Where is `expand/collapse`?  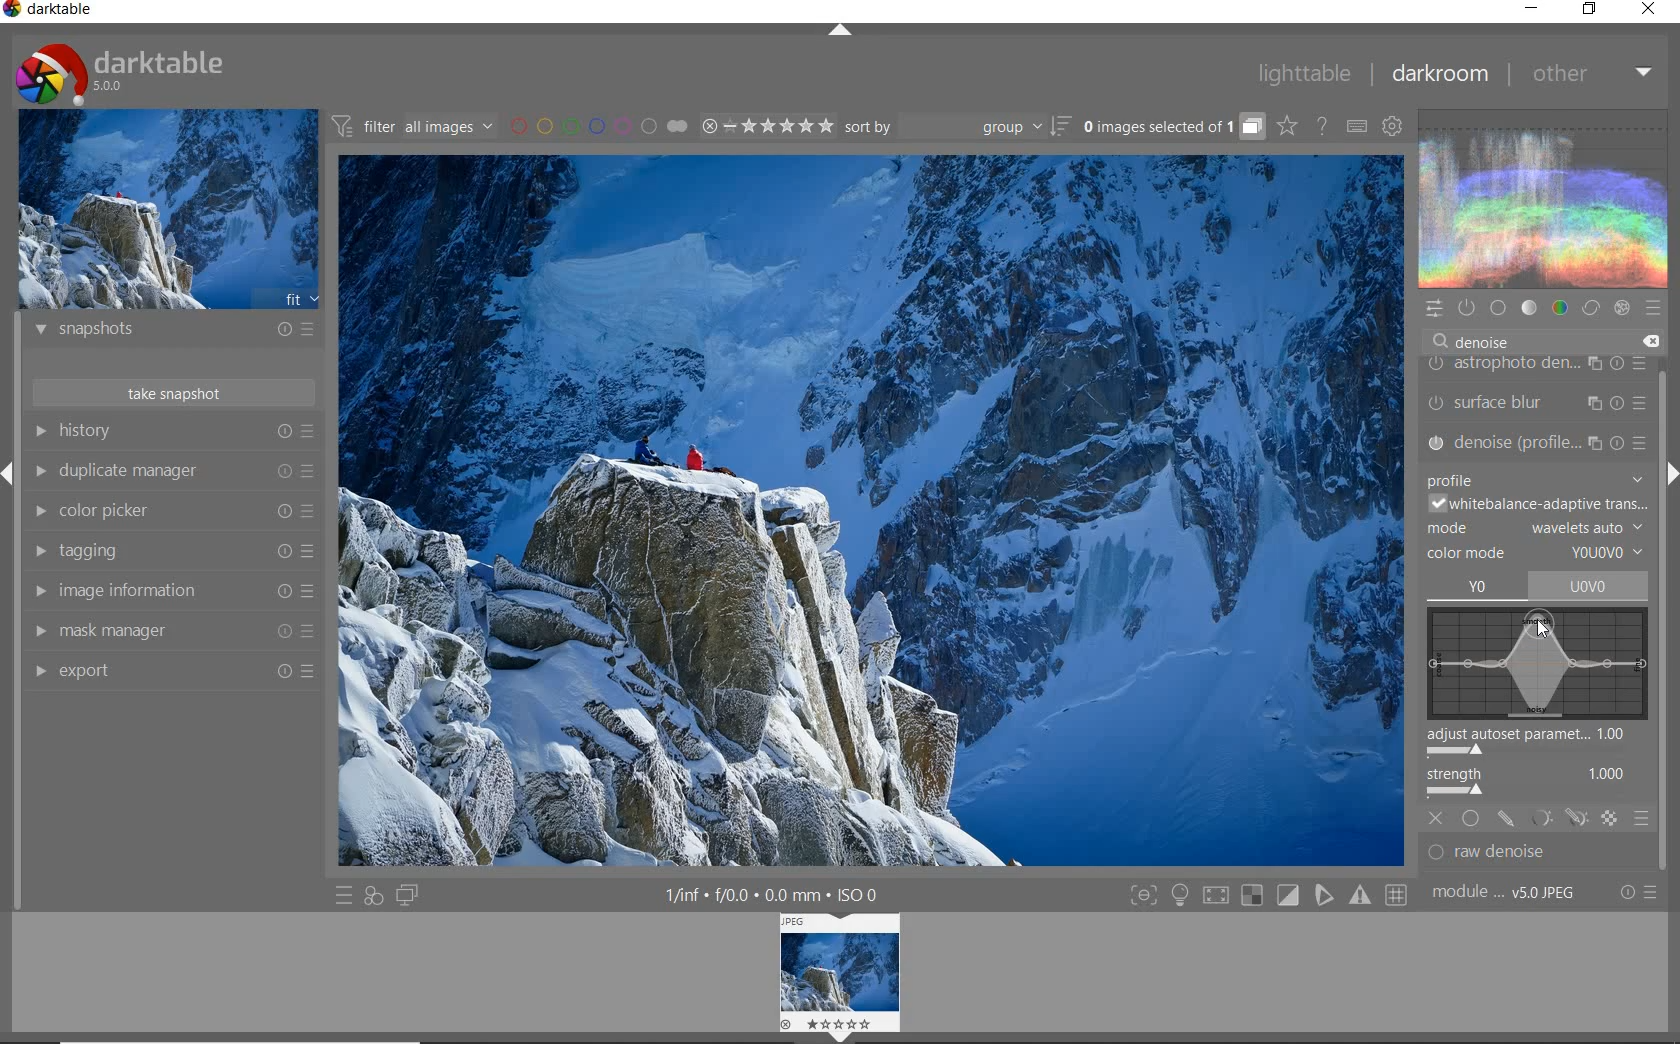 expand/collapse is located at coordinates (838, 31).